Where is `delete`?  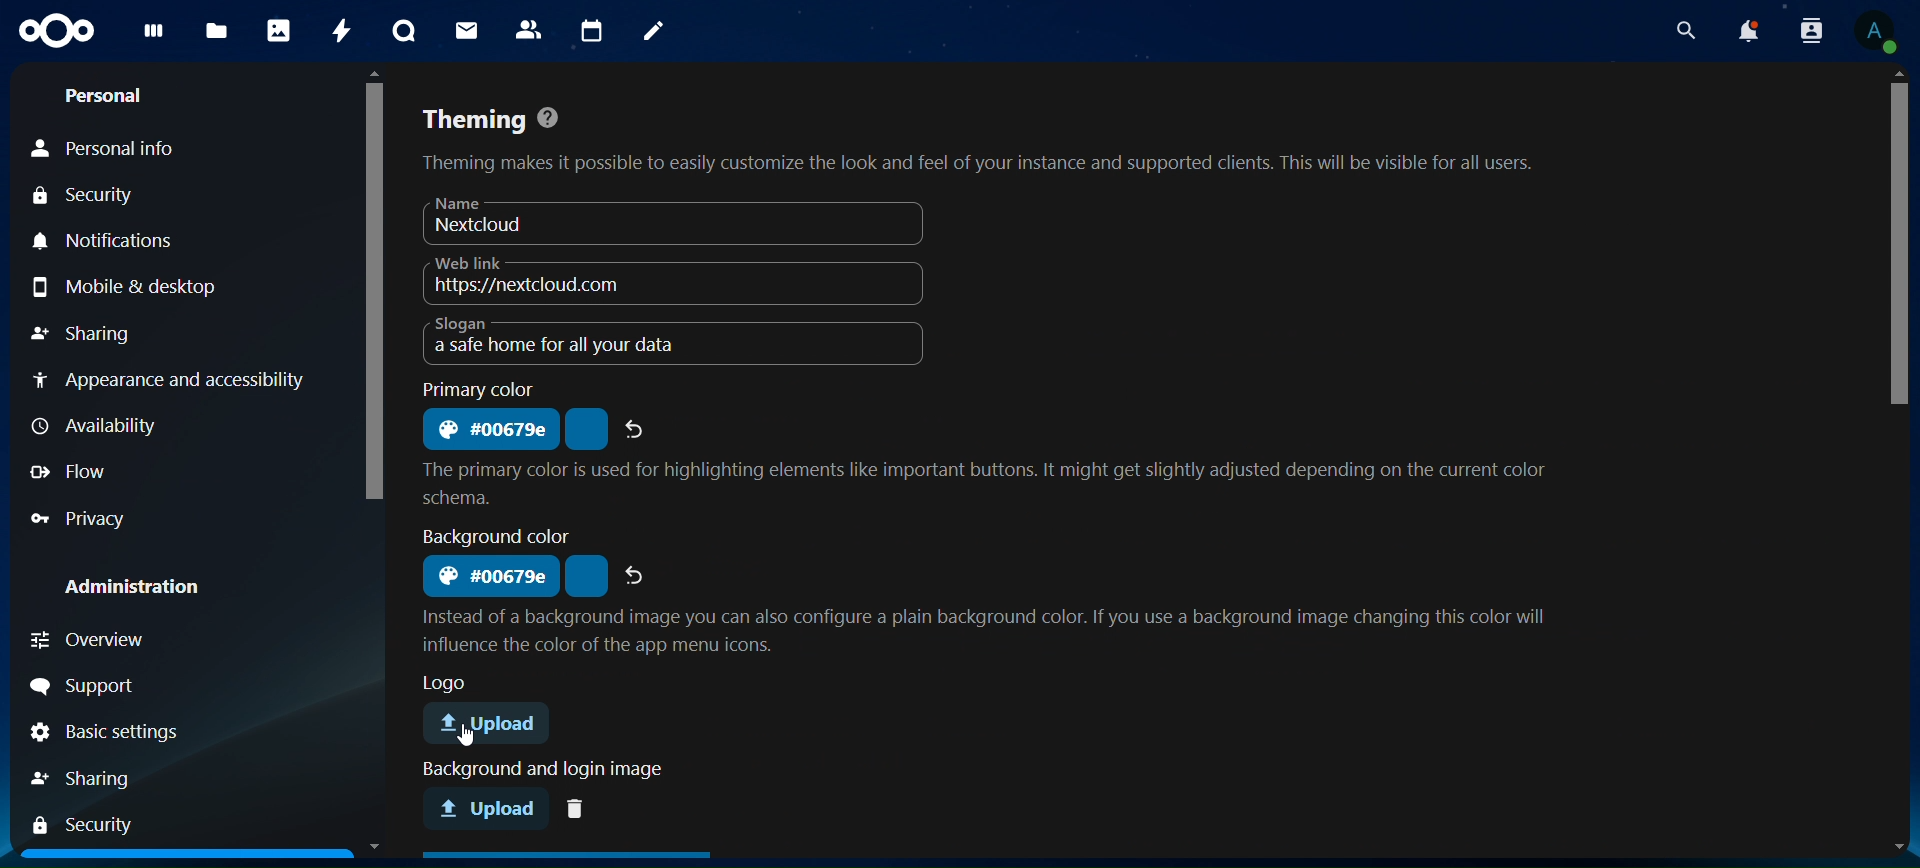 delete is located at coordinates (580, 807).